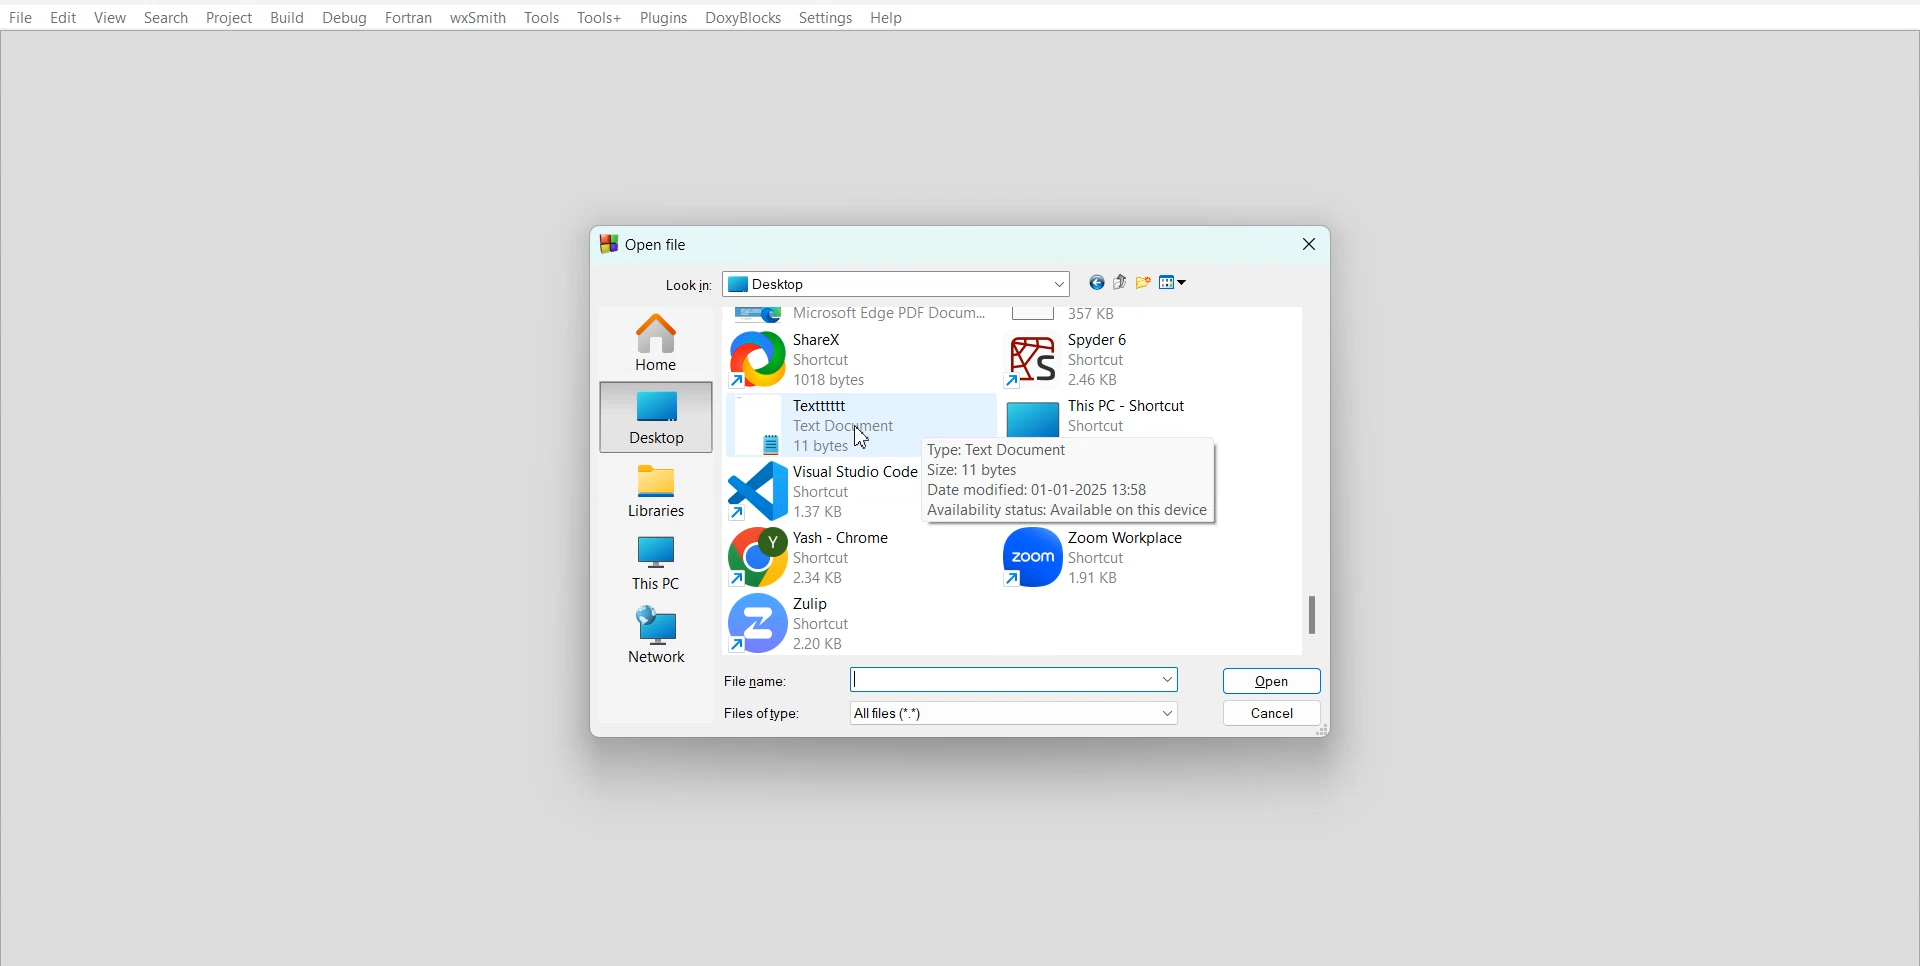  What do you see at coordinates (647, 634) in the screenshot?
I see `Network` at bounding box center [647, 634].